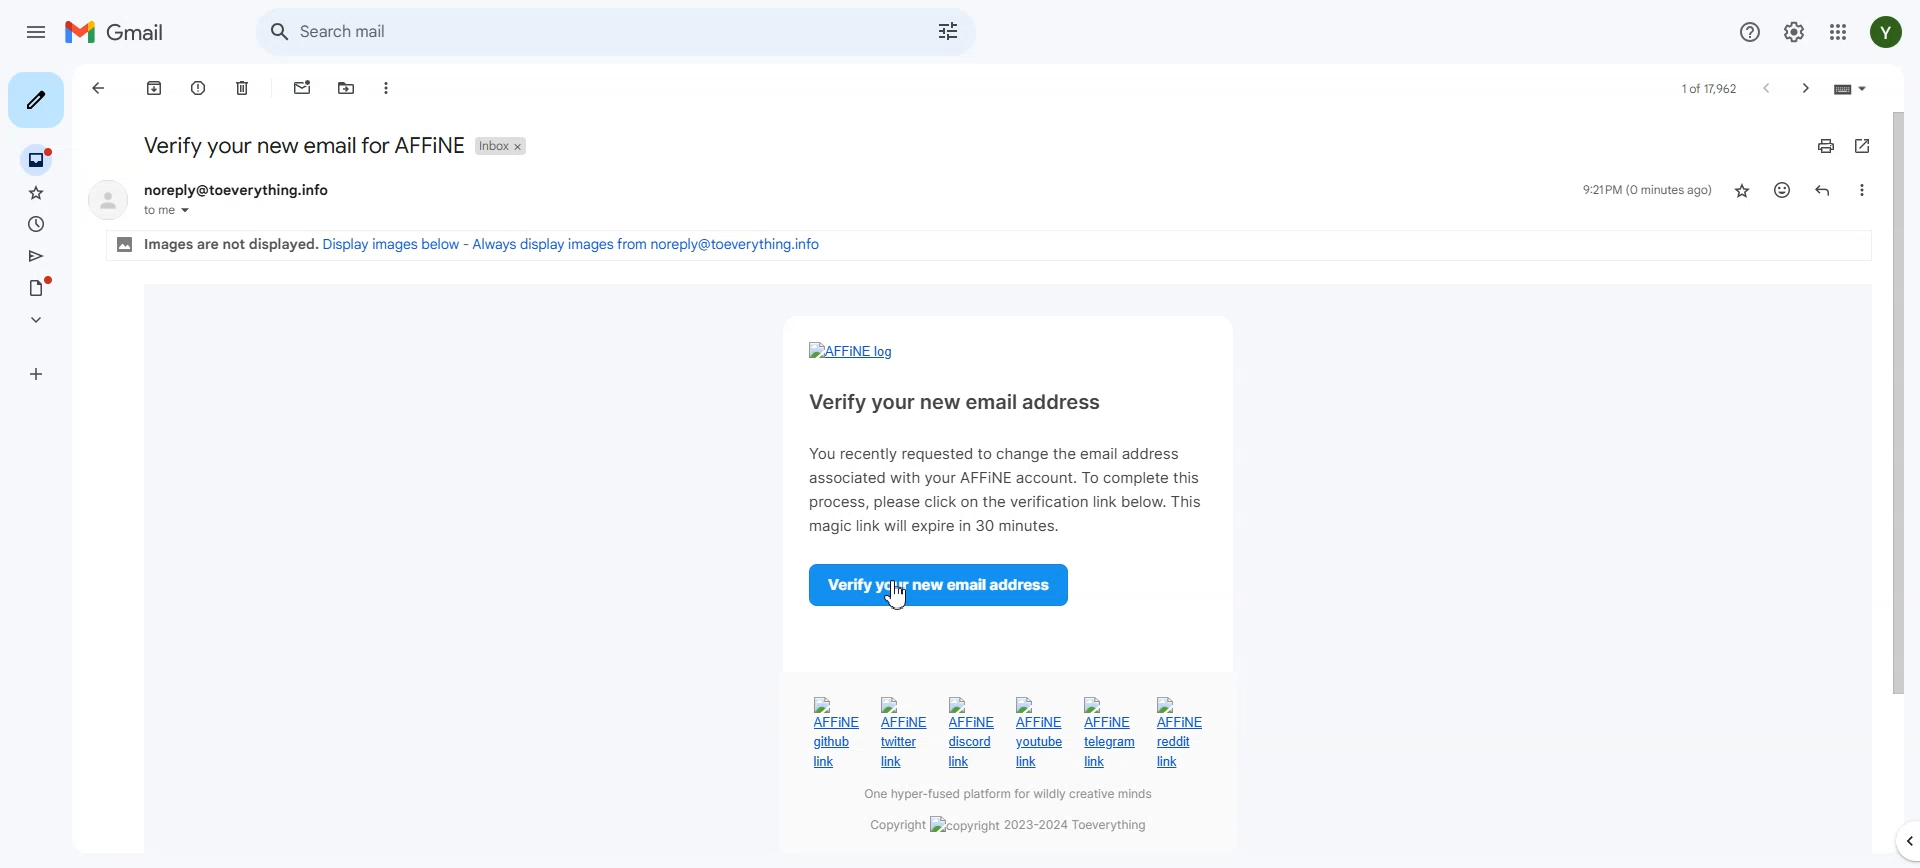 Image resolution: width=1920 pixels, height=868 pixels. I want to click on 1 of 1003, so click(1720, 89).